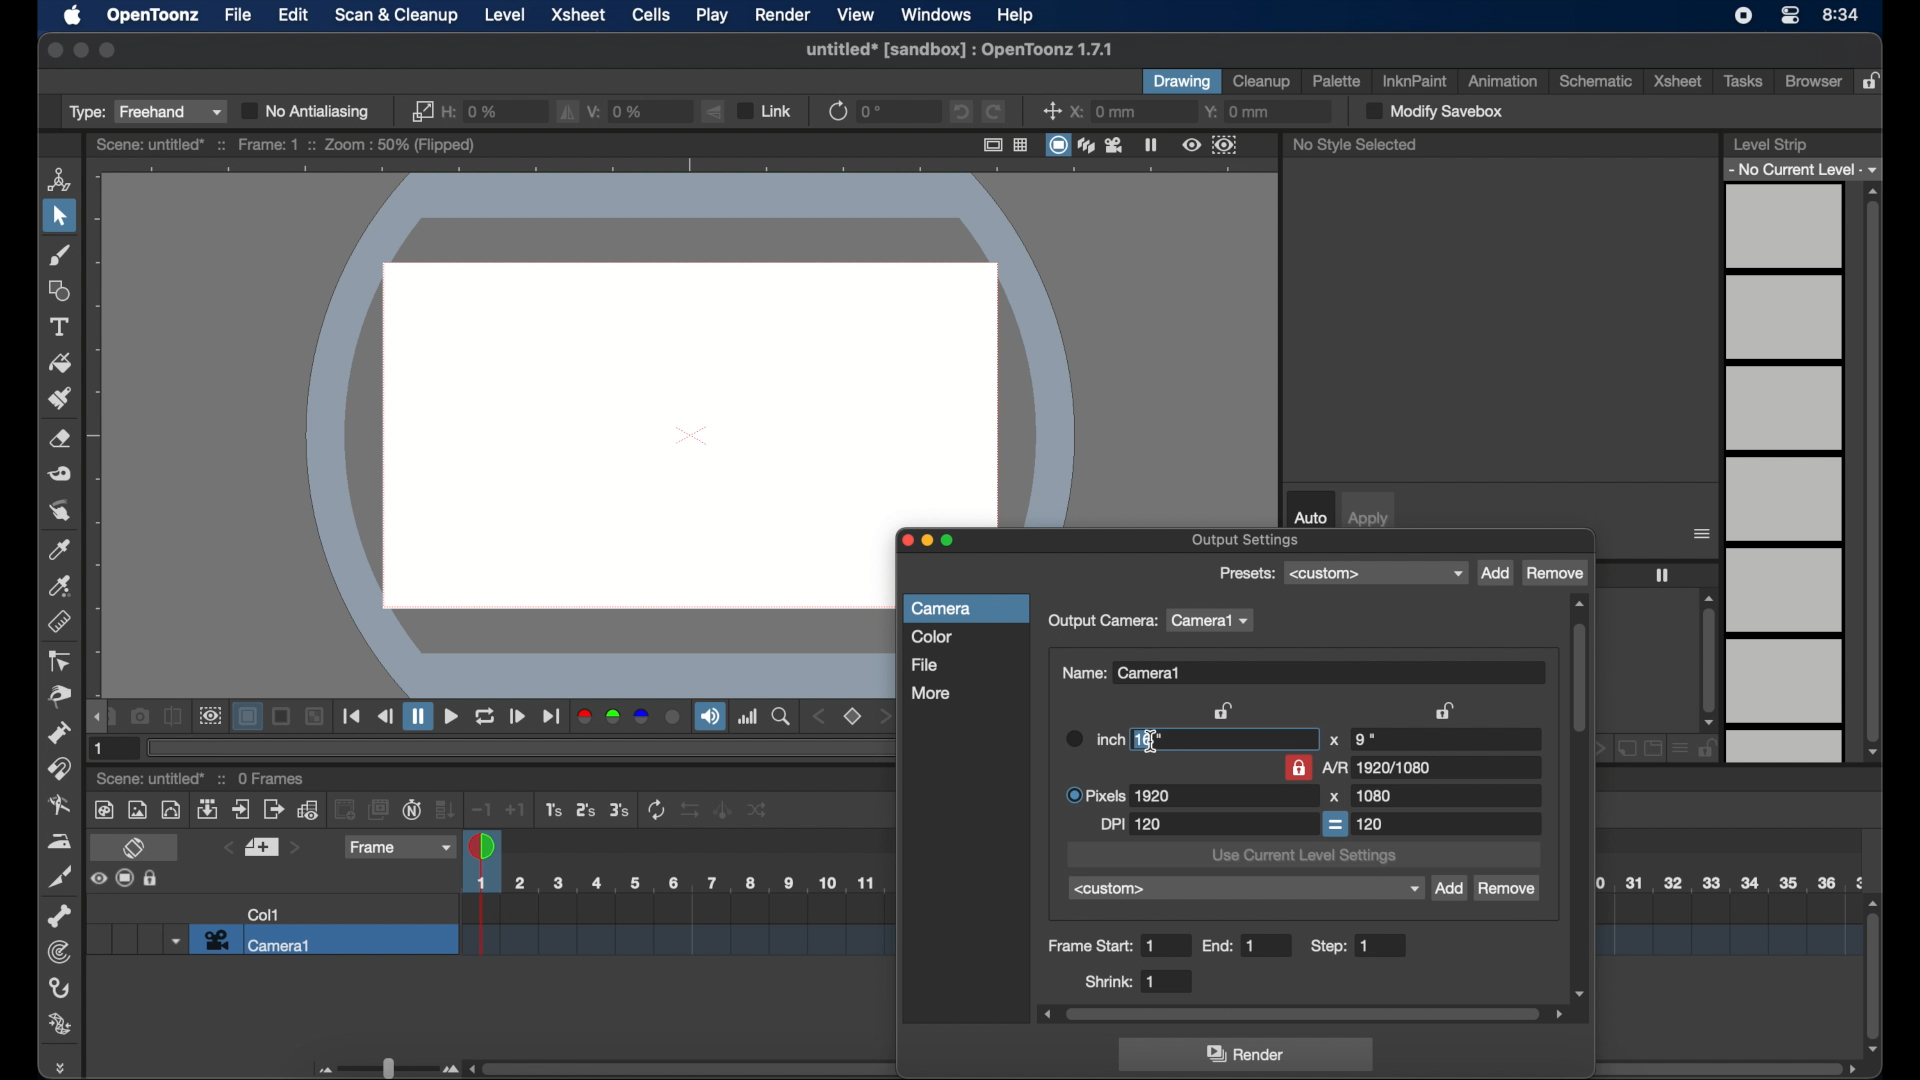 Image resolution: width=1920 pixels, height=1080 pixels. I want to click on selection tool, so click(59, 217).